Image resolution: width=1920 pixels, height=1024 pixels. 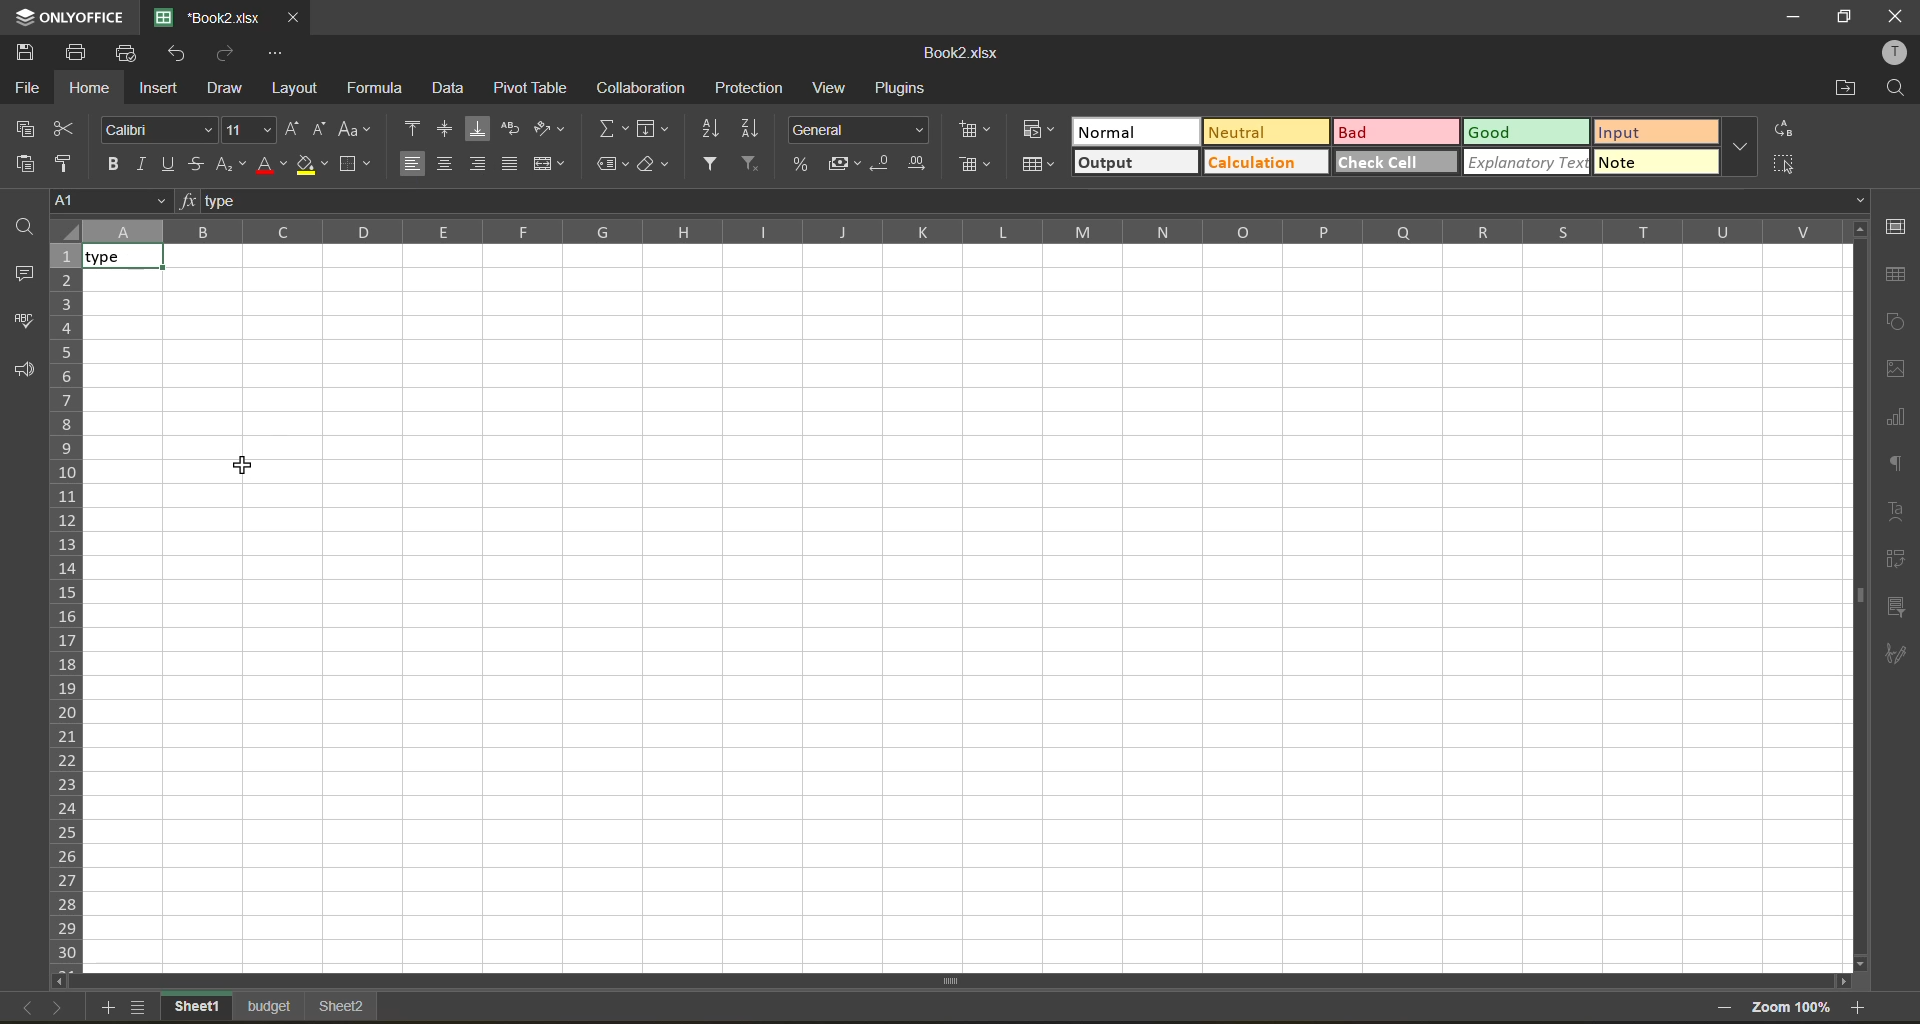 I want to click on spell check, so click(x=22, y=326).